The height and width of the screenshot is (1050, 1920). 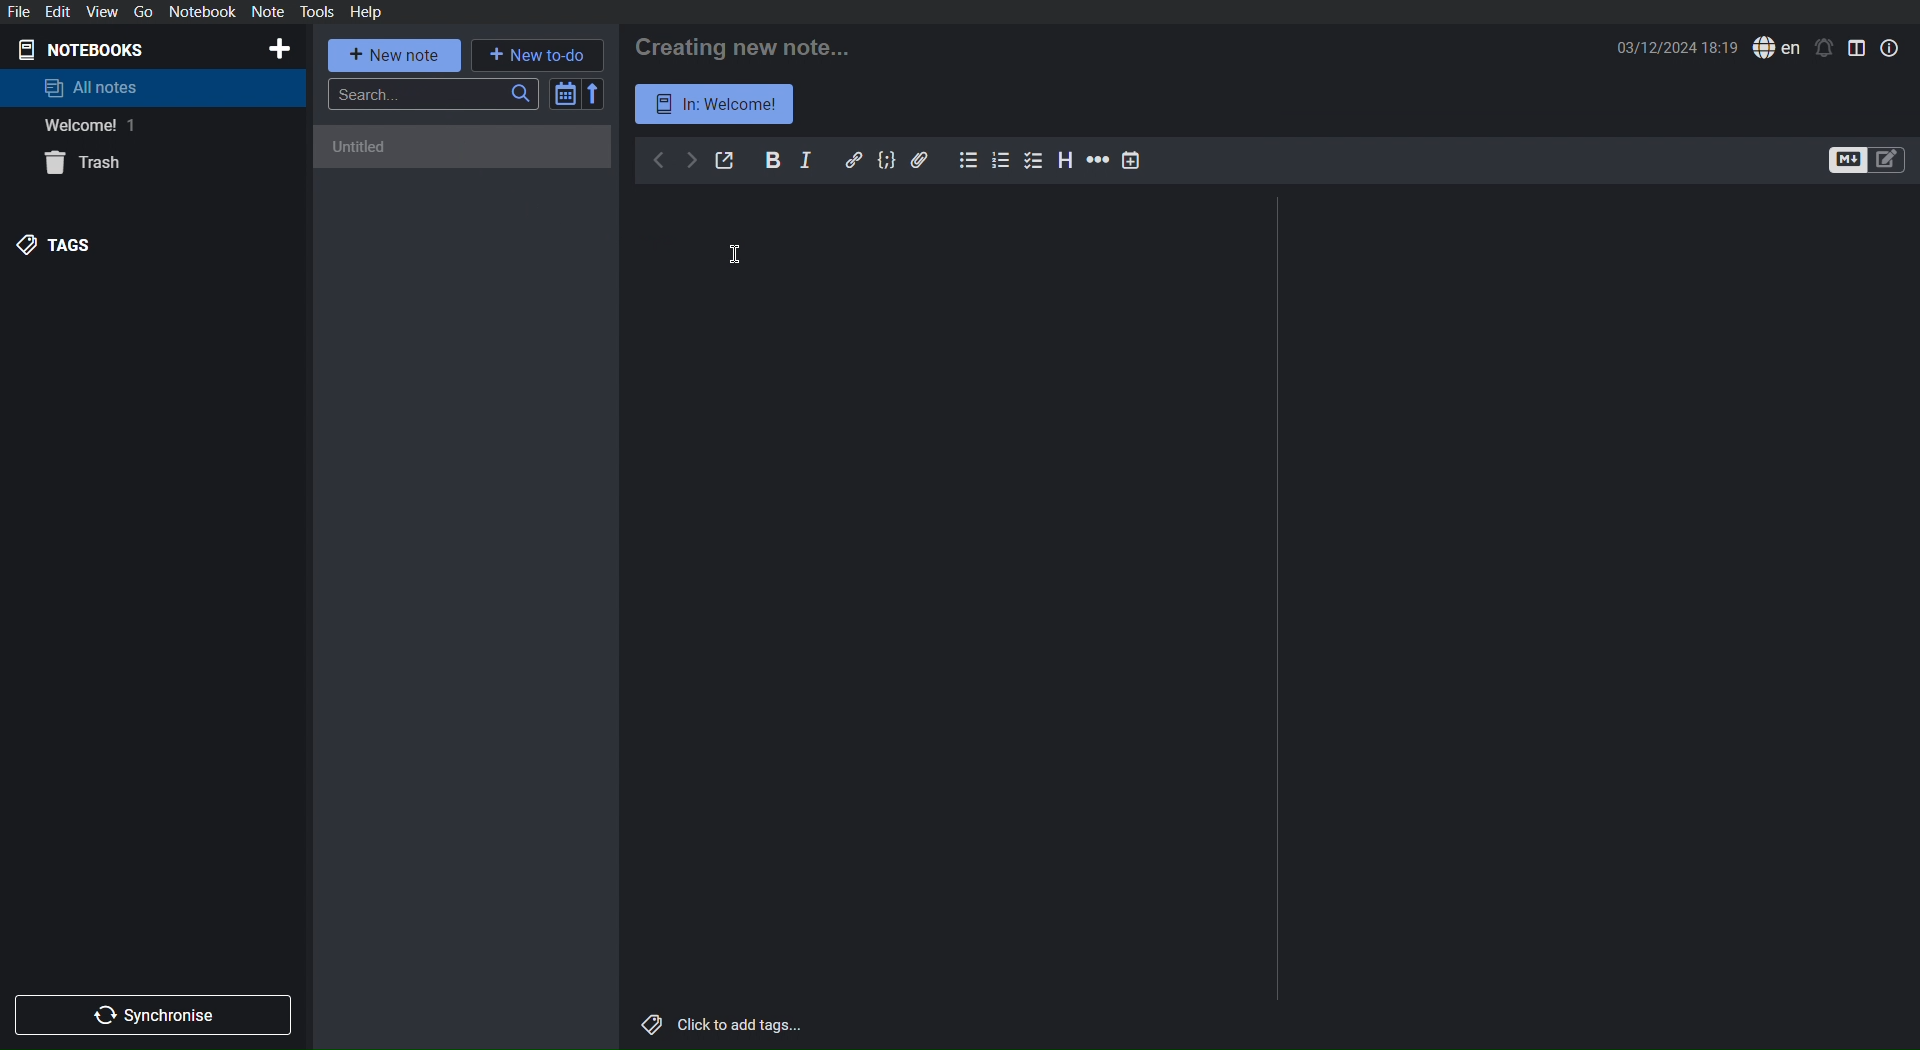 I want to click on Toggle editor layout, so click(x=1858, y=47).